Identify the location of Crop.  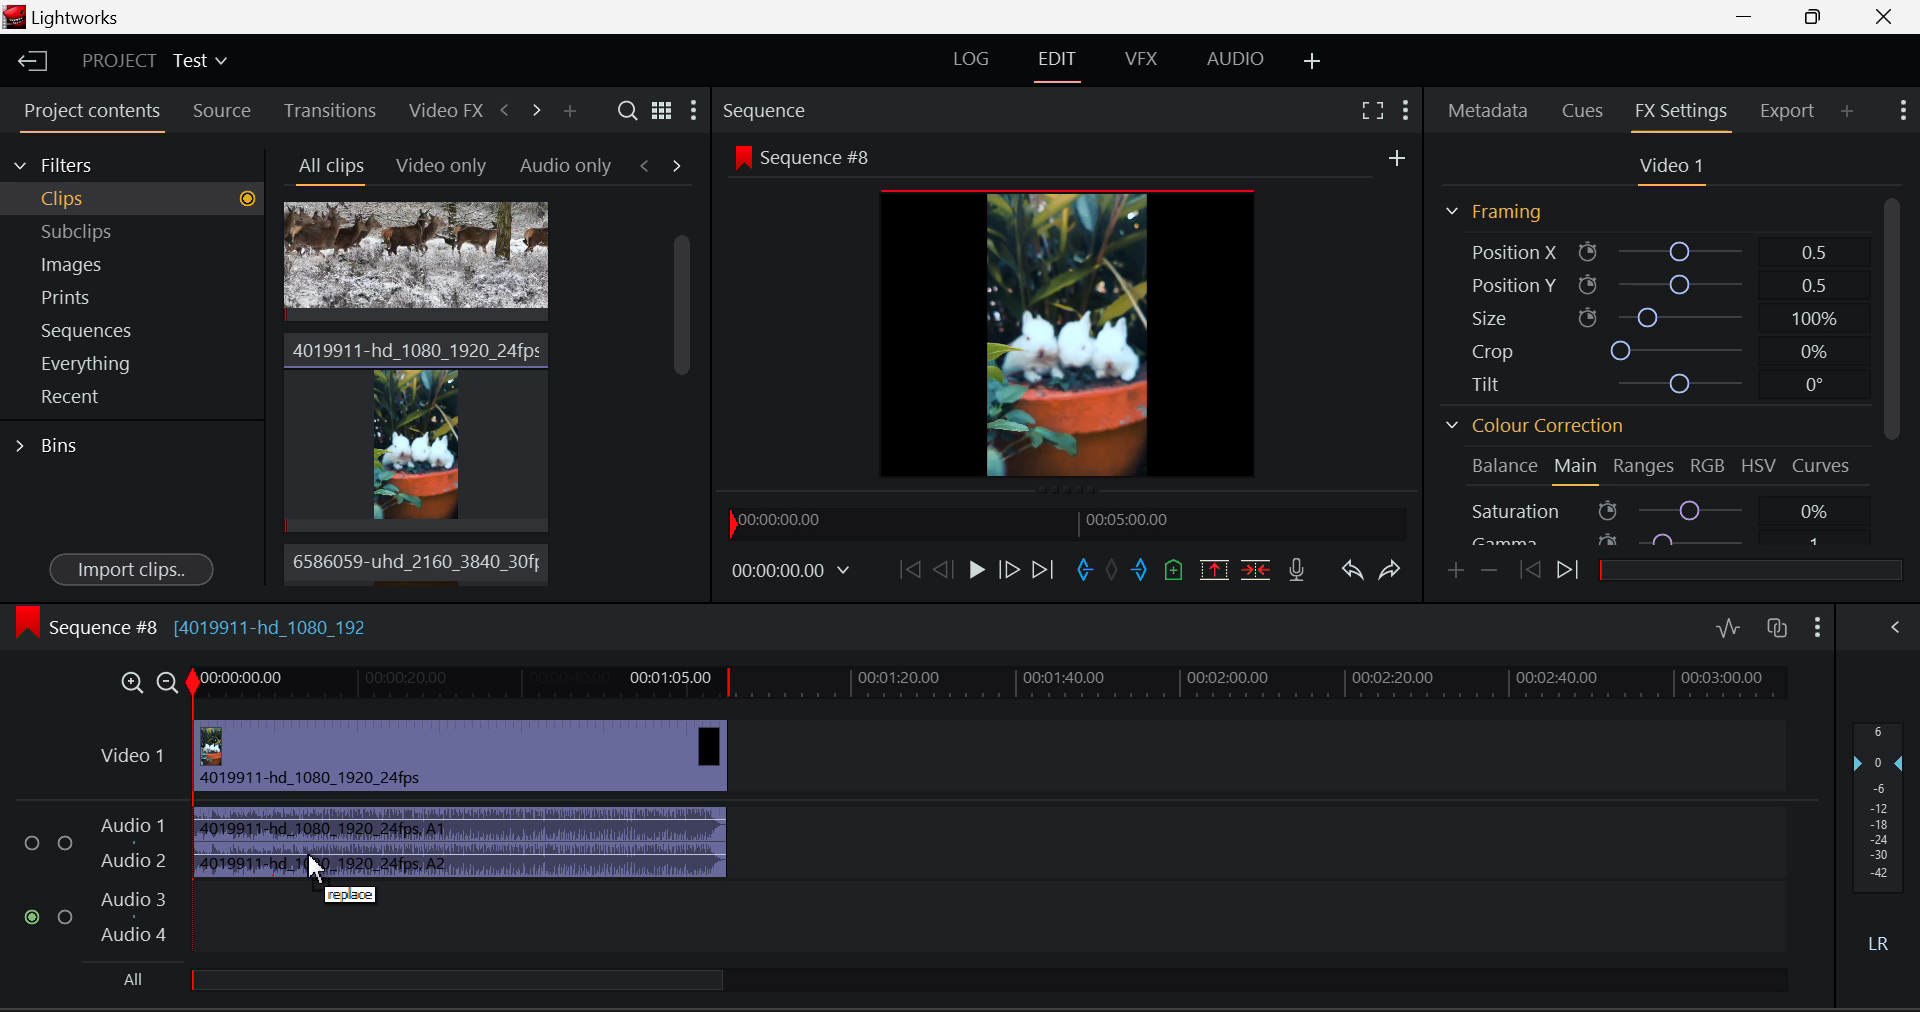
(1658, 351).